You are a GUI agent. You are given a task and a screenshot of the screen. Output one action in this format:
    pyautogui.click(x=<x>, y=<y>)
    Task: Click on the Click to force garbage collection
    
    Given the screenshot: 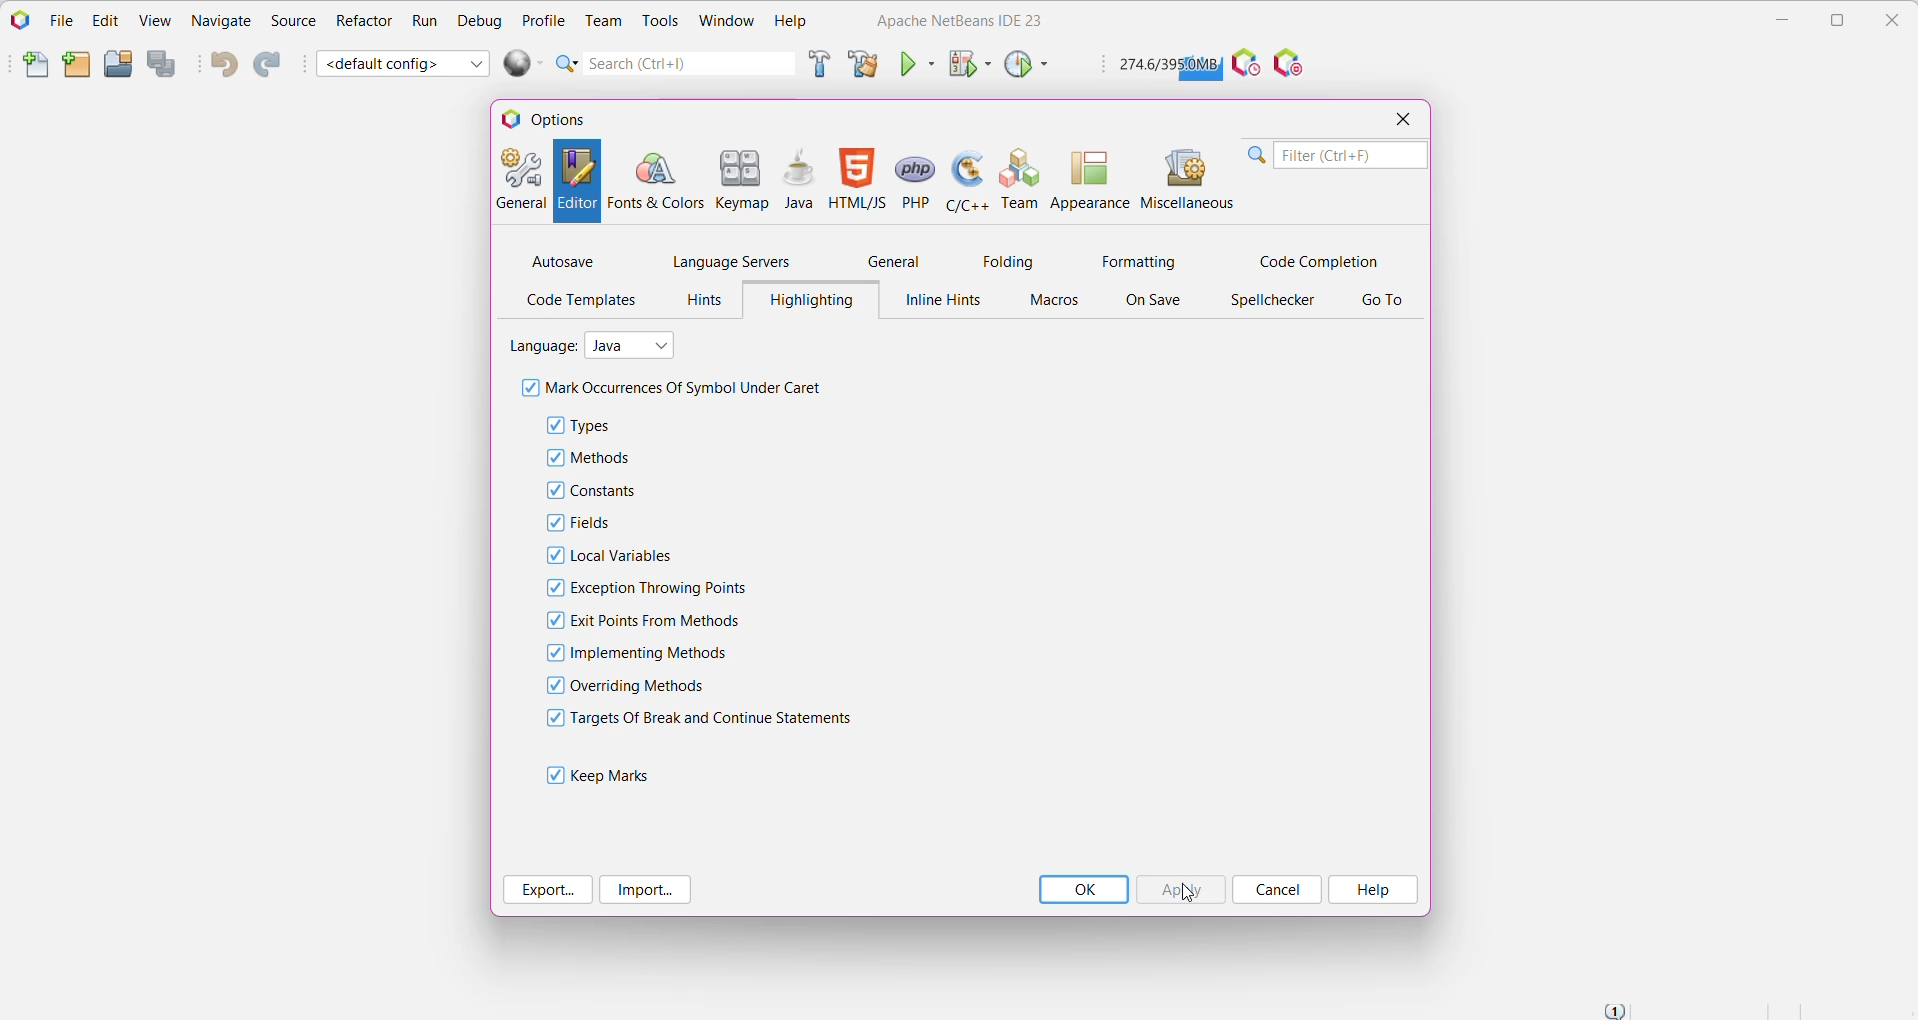 What is the action you would take?
    pyautogui.click(x=1168, y=65)
    